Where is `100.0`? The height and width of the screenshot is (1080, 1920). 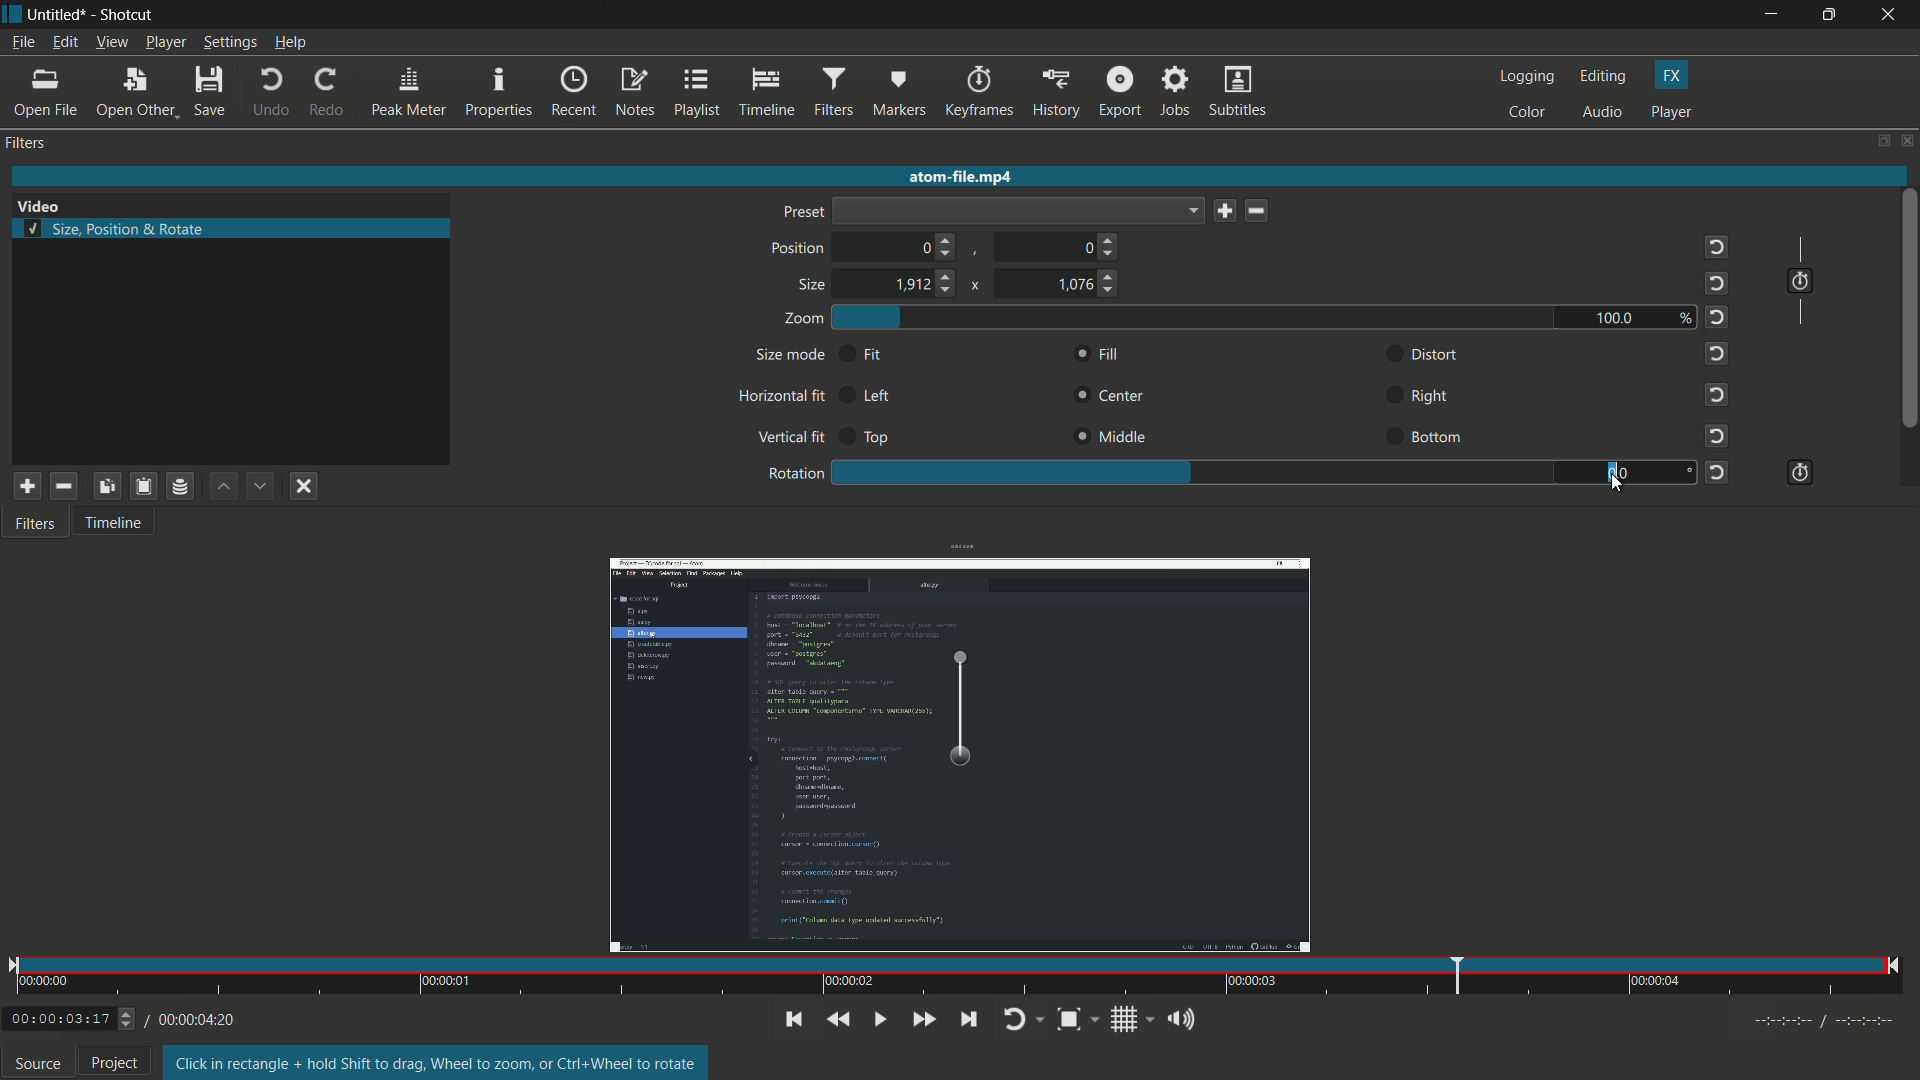
100.0 is located at coordinates (1612, 316).